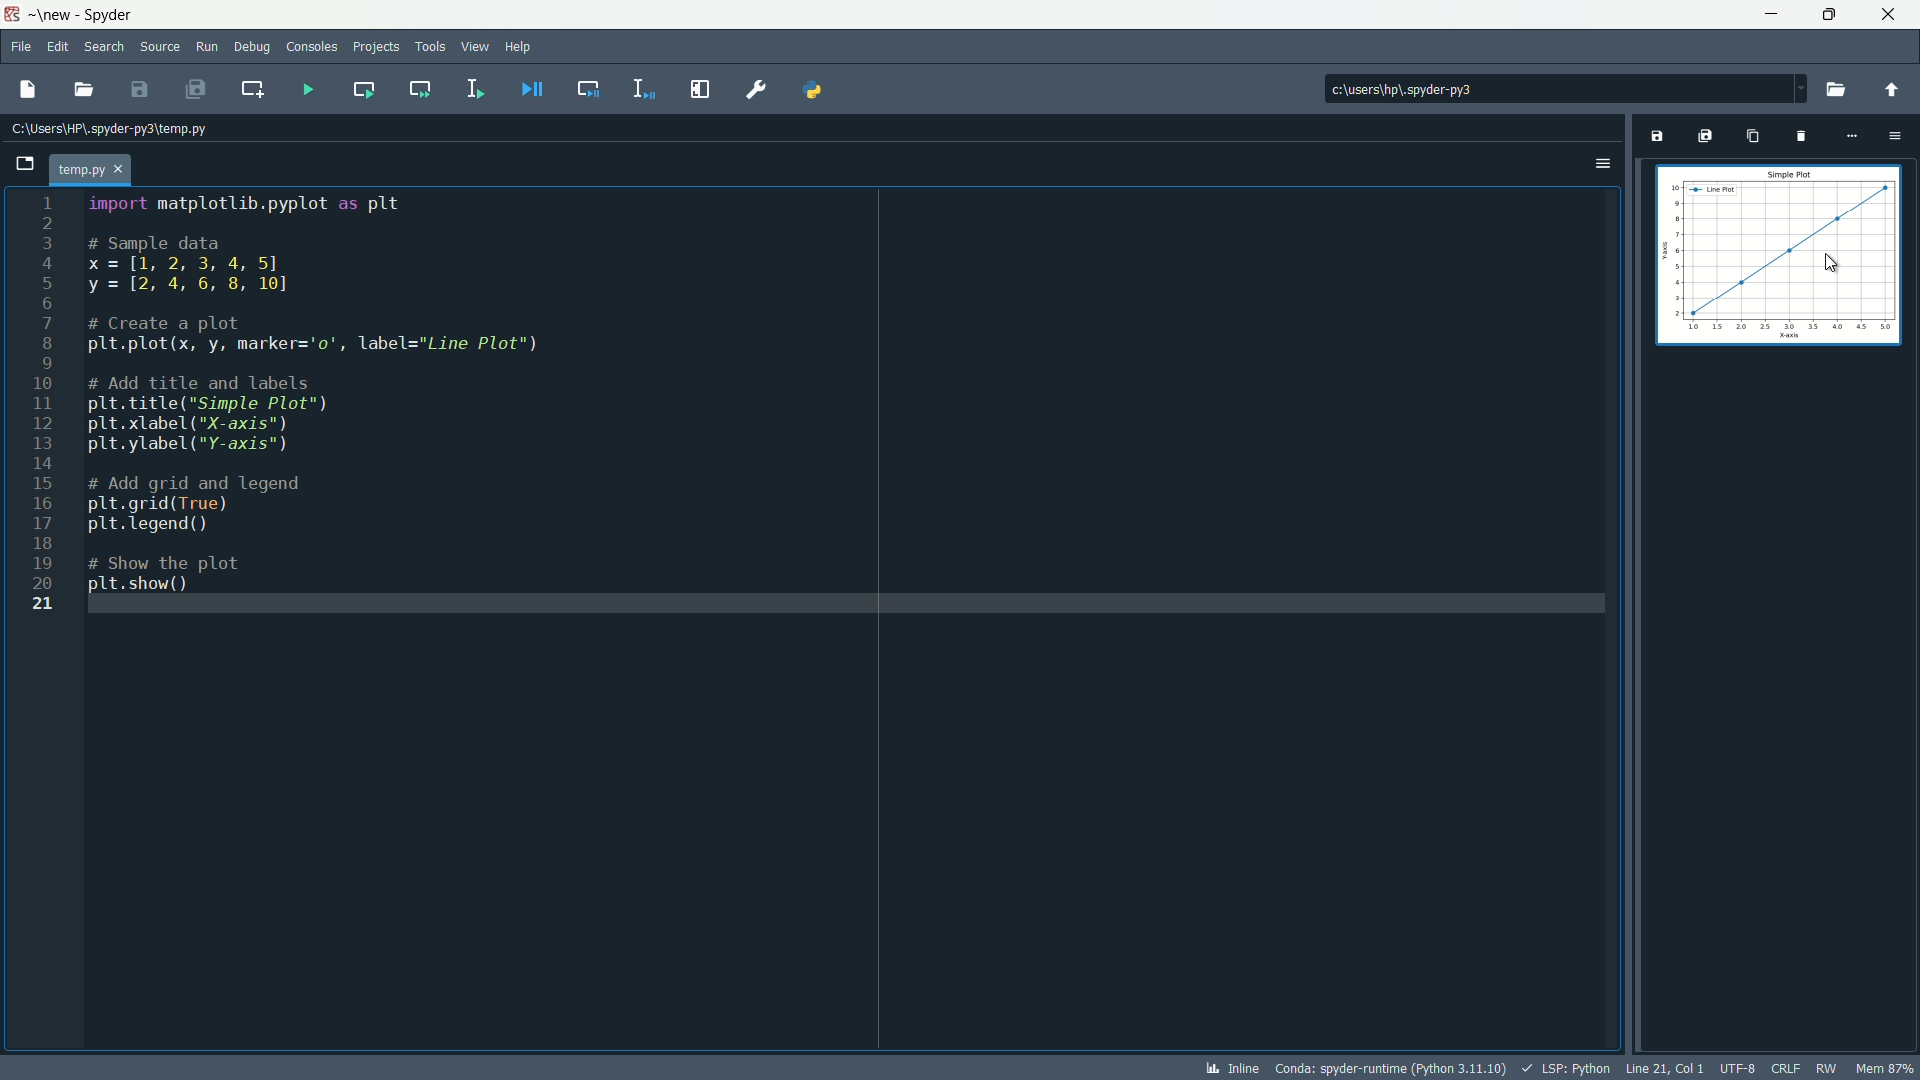  What do you see at coordinates (1667, 1068) in the screenshot?
I see `cursor position` at bounding box center [1667, 1068].